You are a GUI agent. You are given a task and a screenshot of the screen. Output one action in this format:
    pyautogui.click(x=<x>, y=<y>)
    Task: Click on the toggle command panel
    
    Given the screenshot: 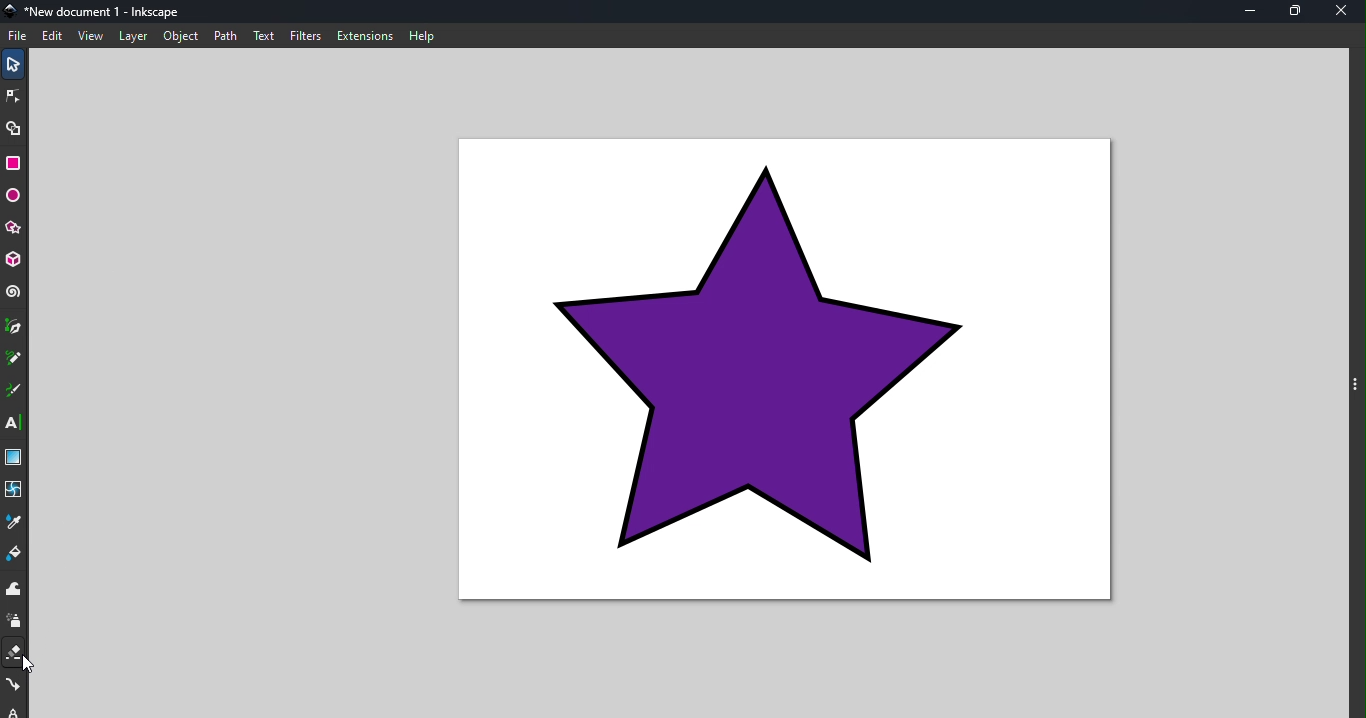 What is the action you would take?
    pyautogui.click(x=1353, y=380)
    